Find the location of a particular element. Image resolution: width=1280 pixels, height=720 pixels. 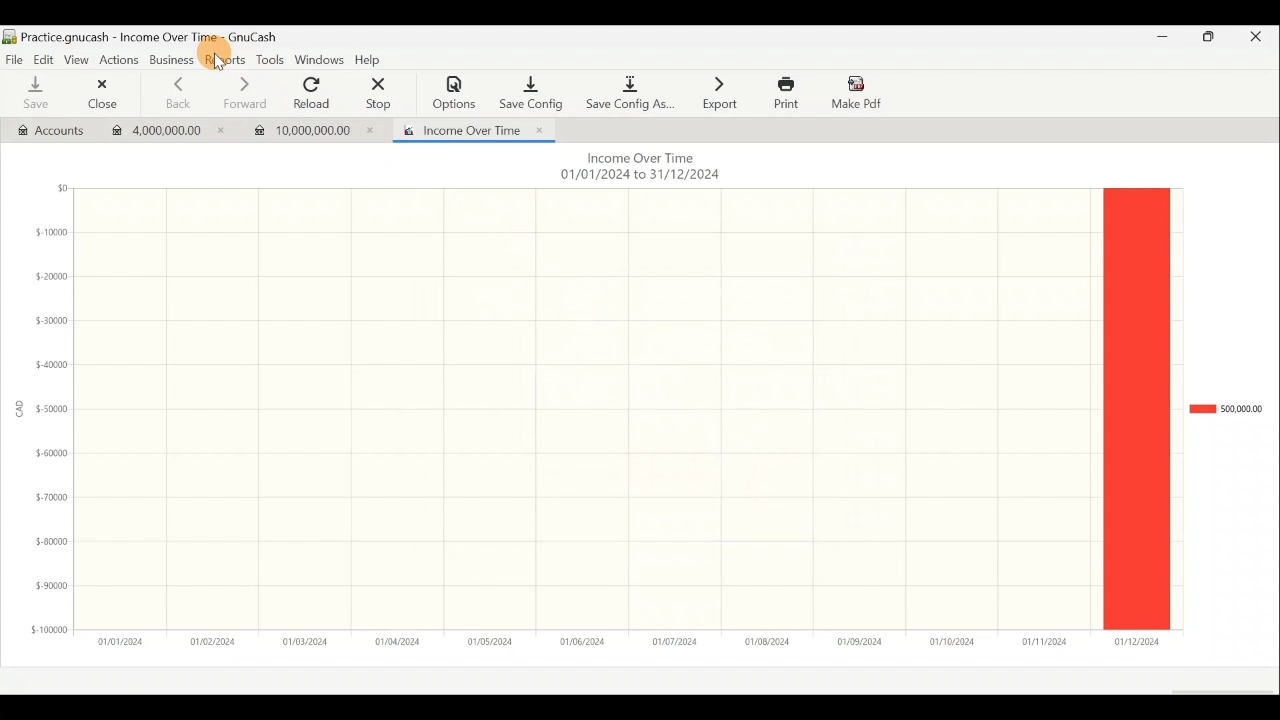

File is located at coordinates (14, 58).